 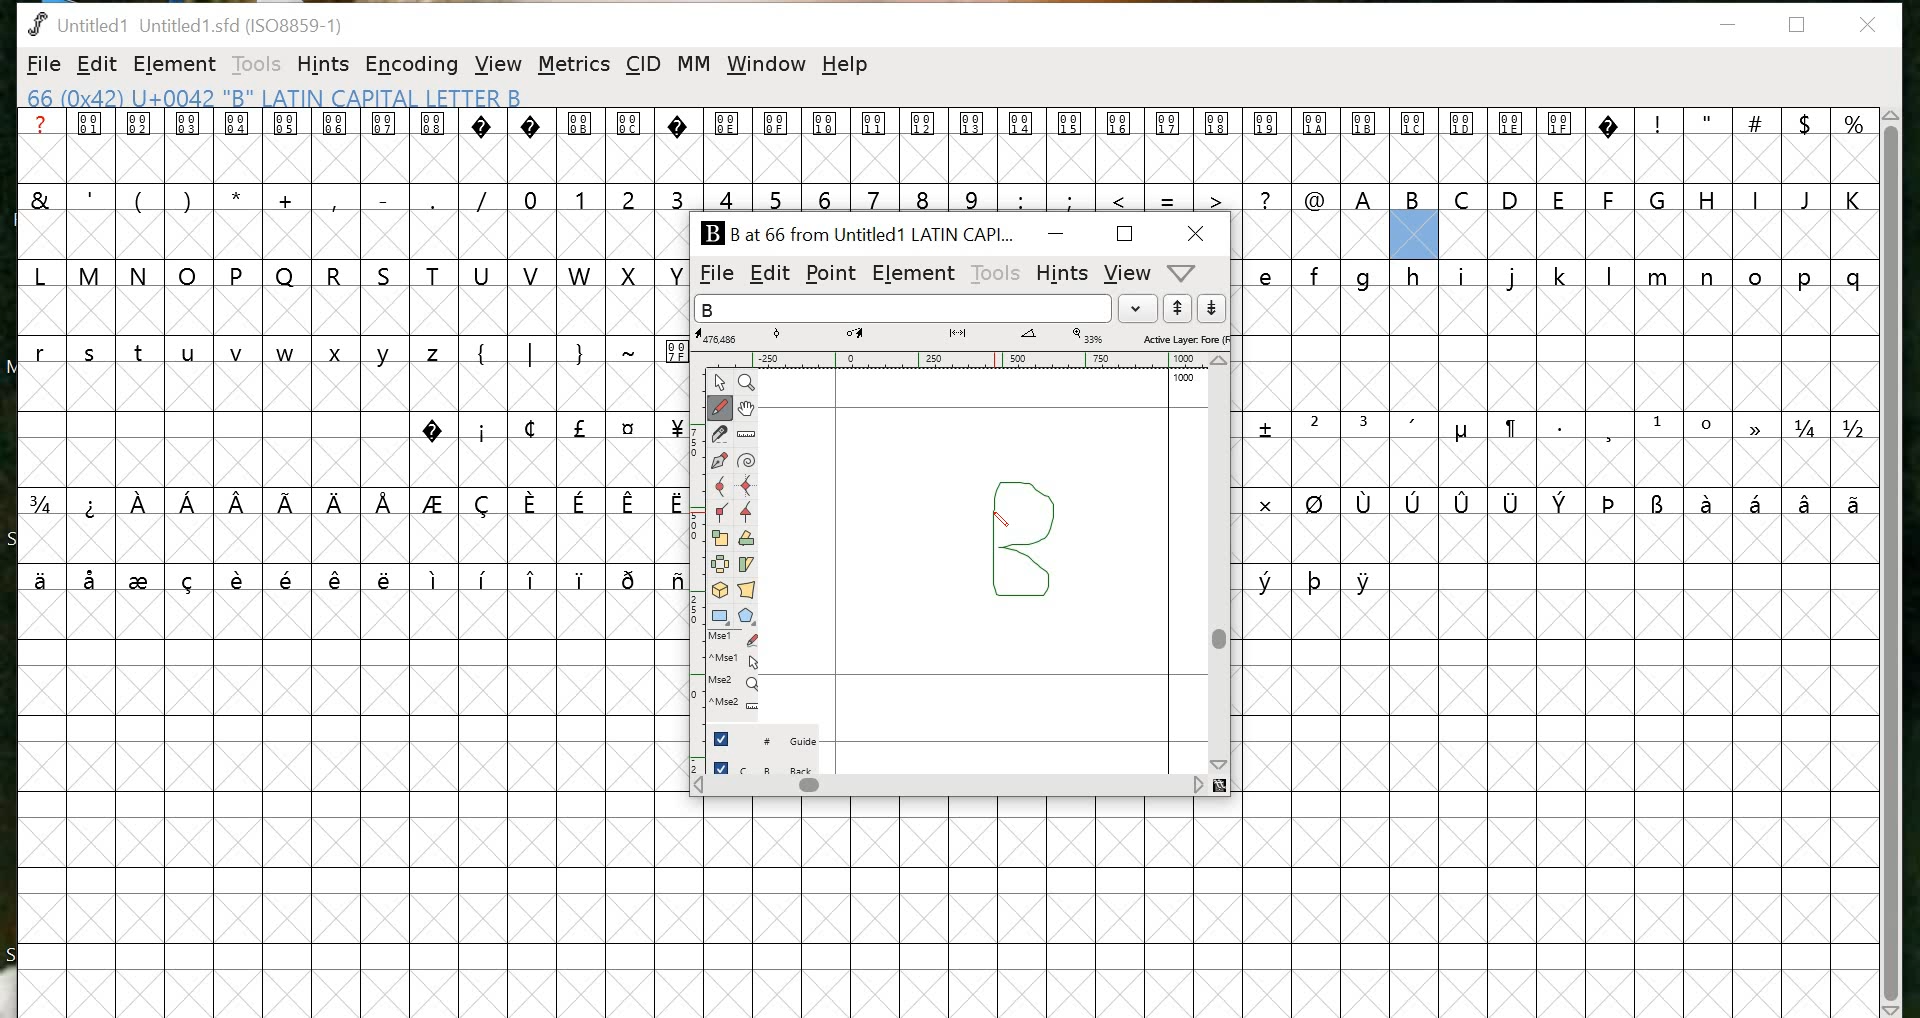 I want to click on HINTS, so click(x=1062, y=272).